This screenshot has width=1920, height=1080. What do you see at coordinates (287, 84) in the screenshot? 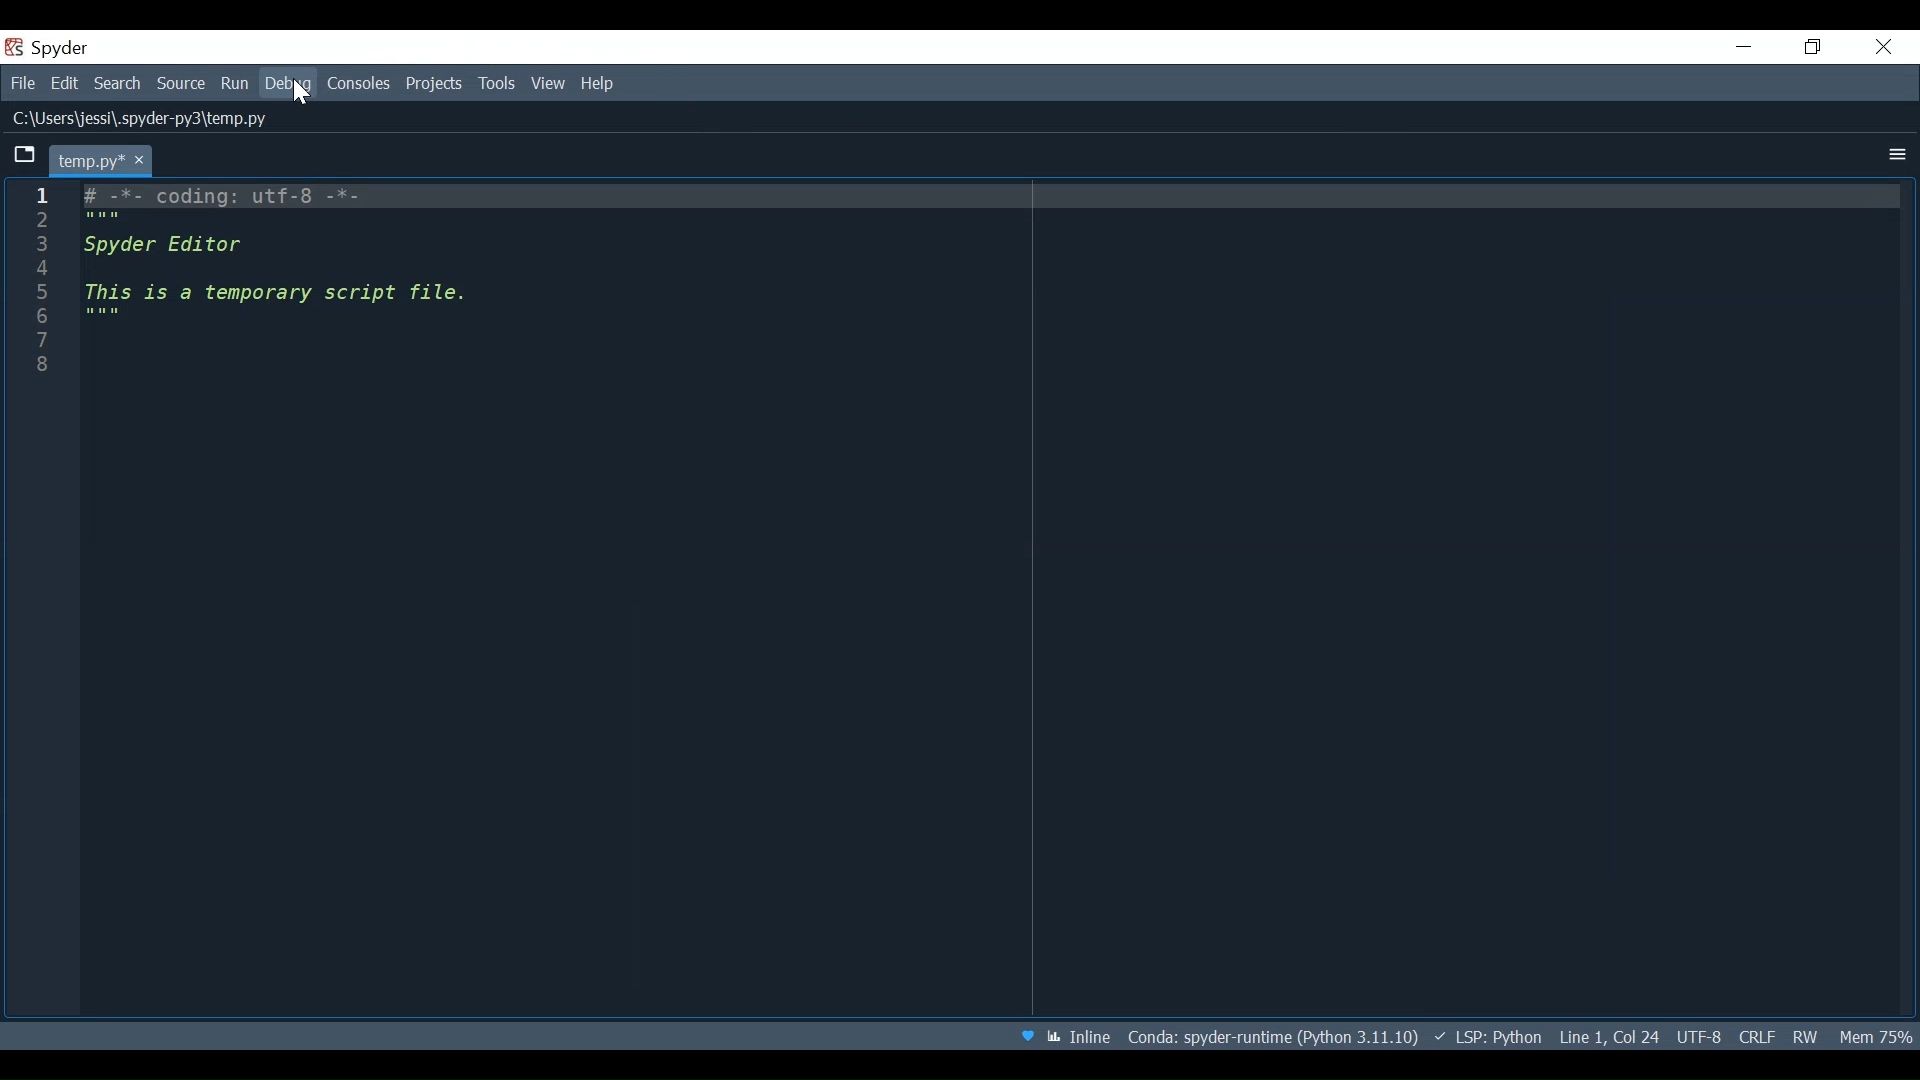
I see `Debug` at bounding box center [287, 84].